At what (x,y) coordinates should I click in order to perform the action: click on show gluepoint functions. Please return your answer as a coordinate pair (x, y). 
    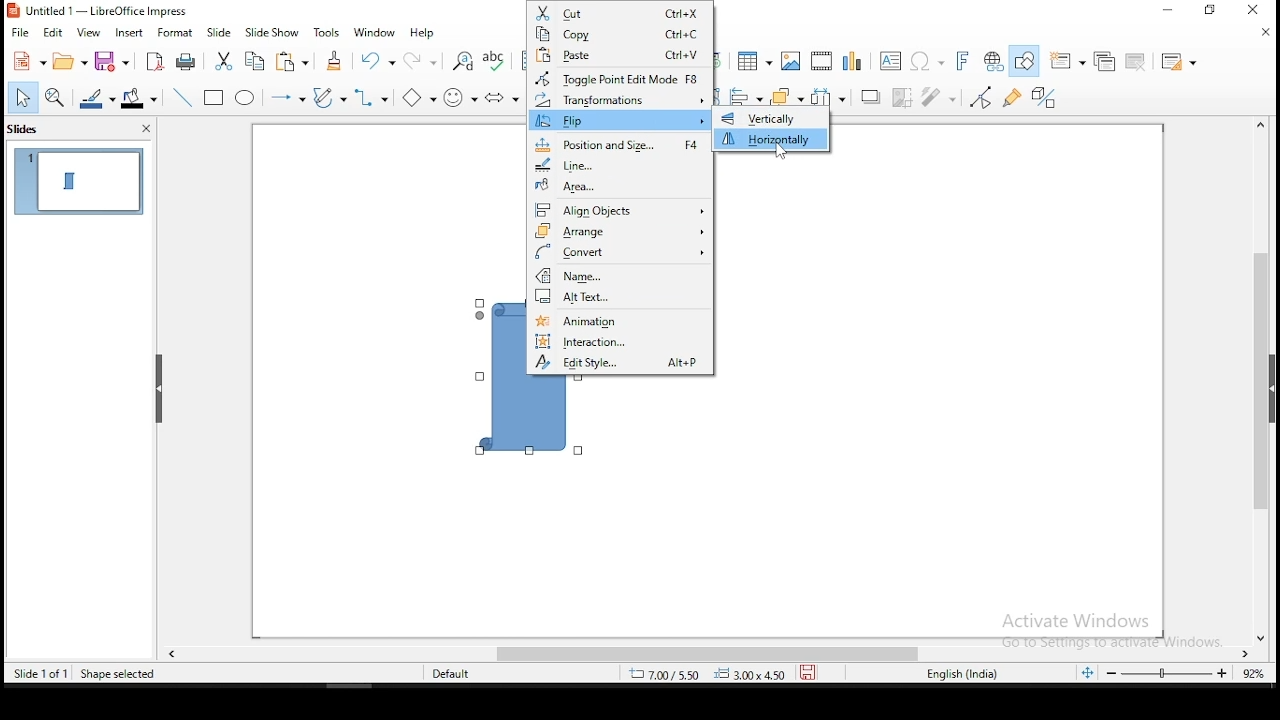
    Looking at the image, I should click on (1013, 96).